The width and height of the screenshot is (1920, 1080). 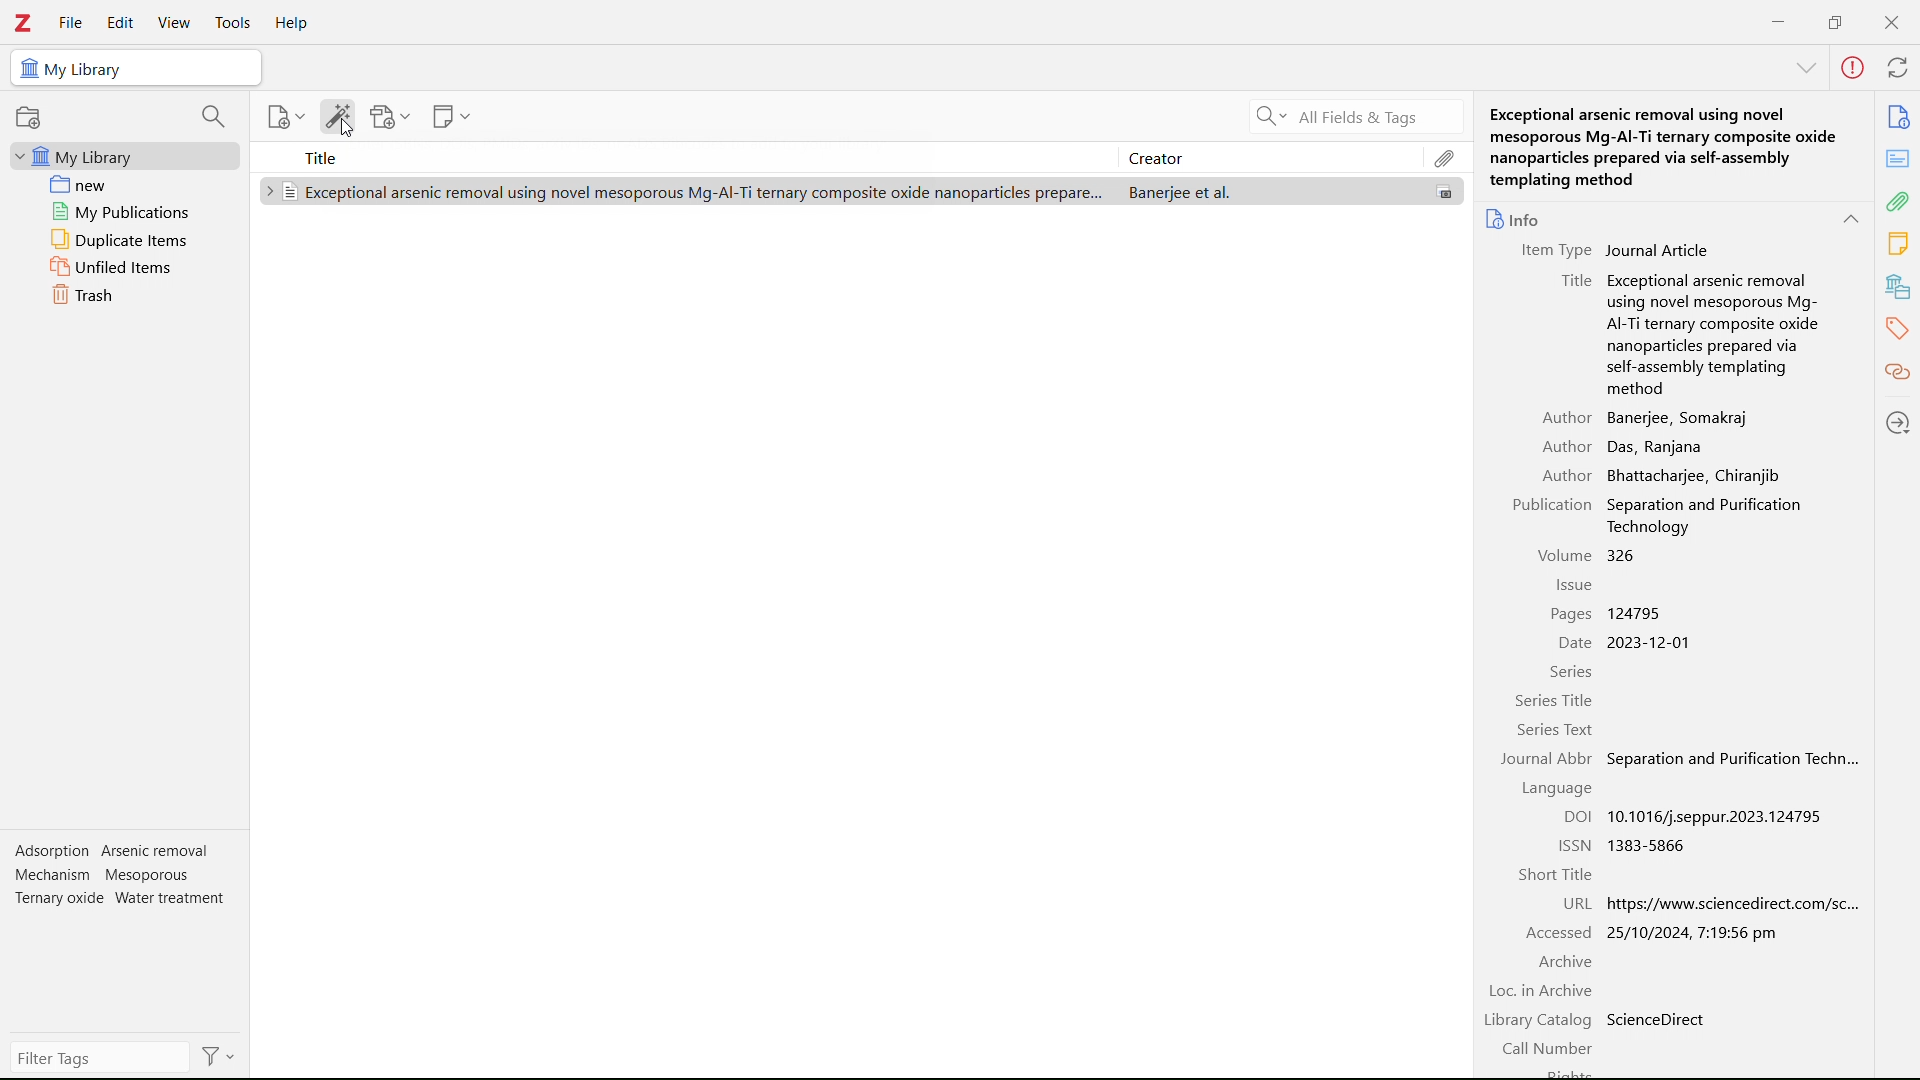 I want to click on maximize, so click(x=1835, y=20).